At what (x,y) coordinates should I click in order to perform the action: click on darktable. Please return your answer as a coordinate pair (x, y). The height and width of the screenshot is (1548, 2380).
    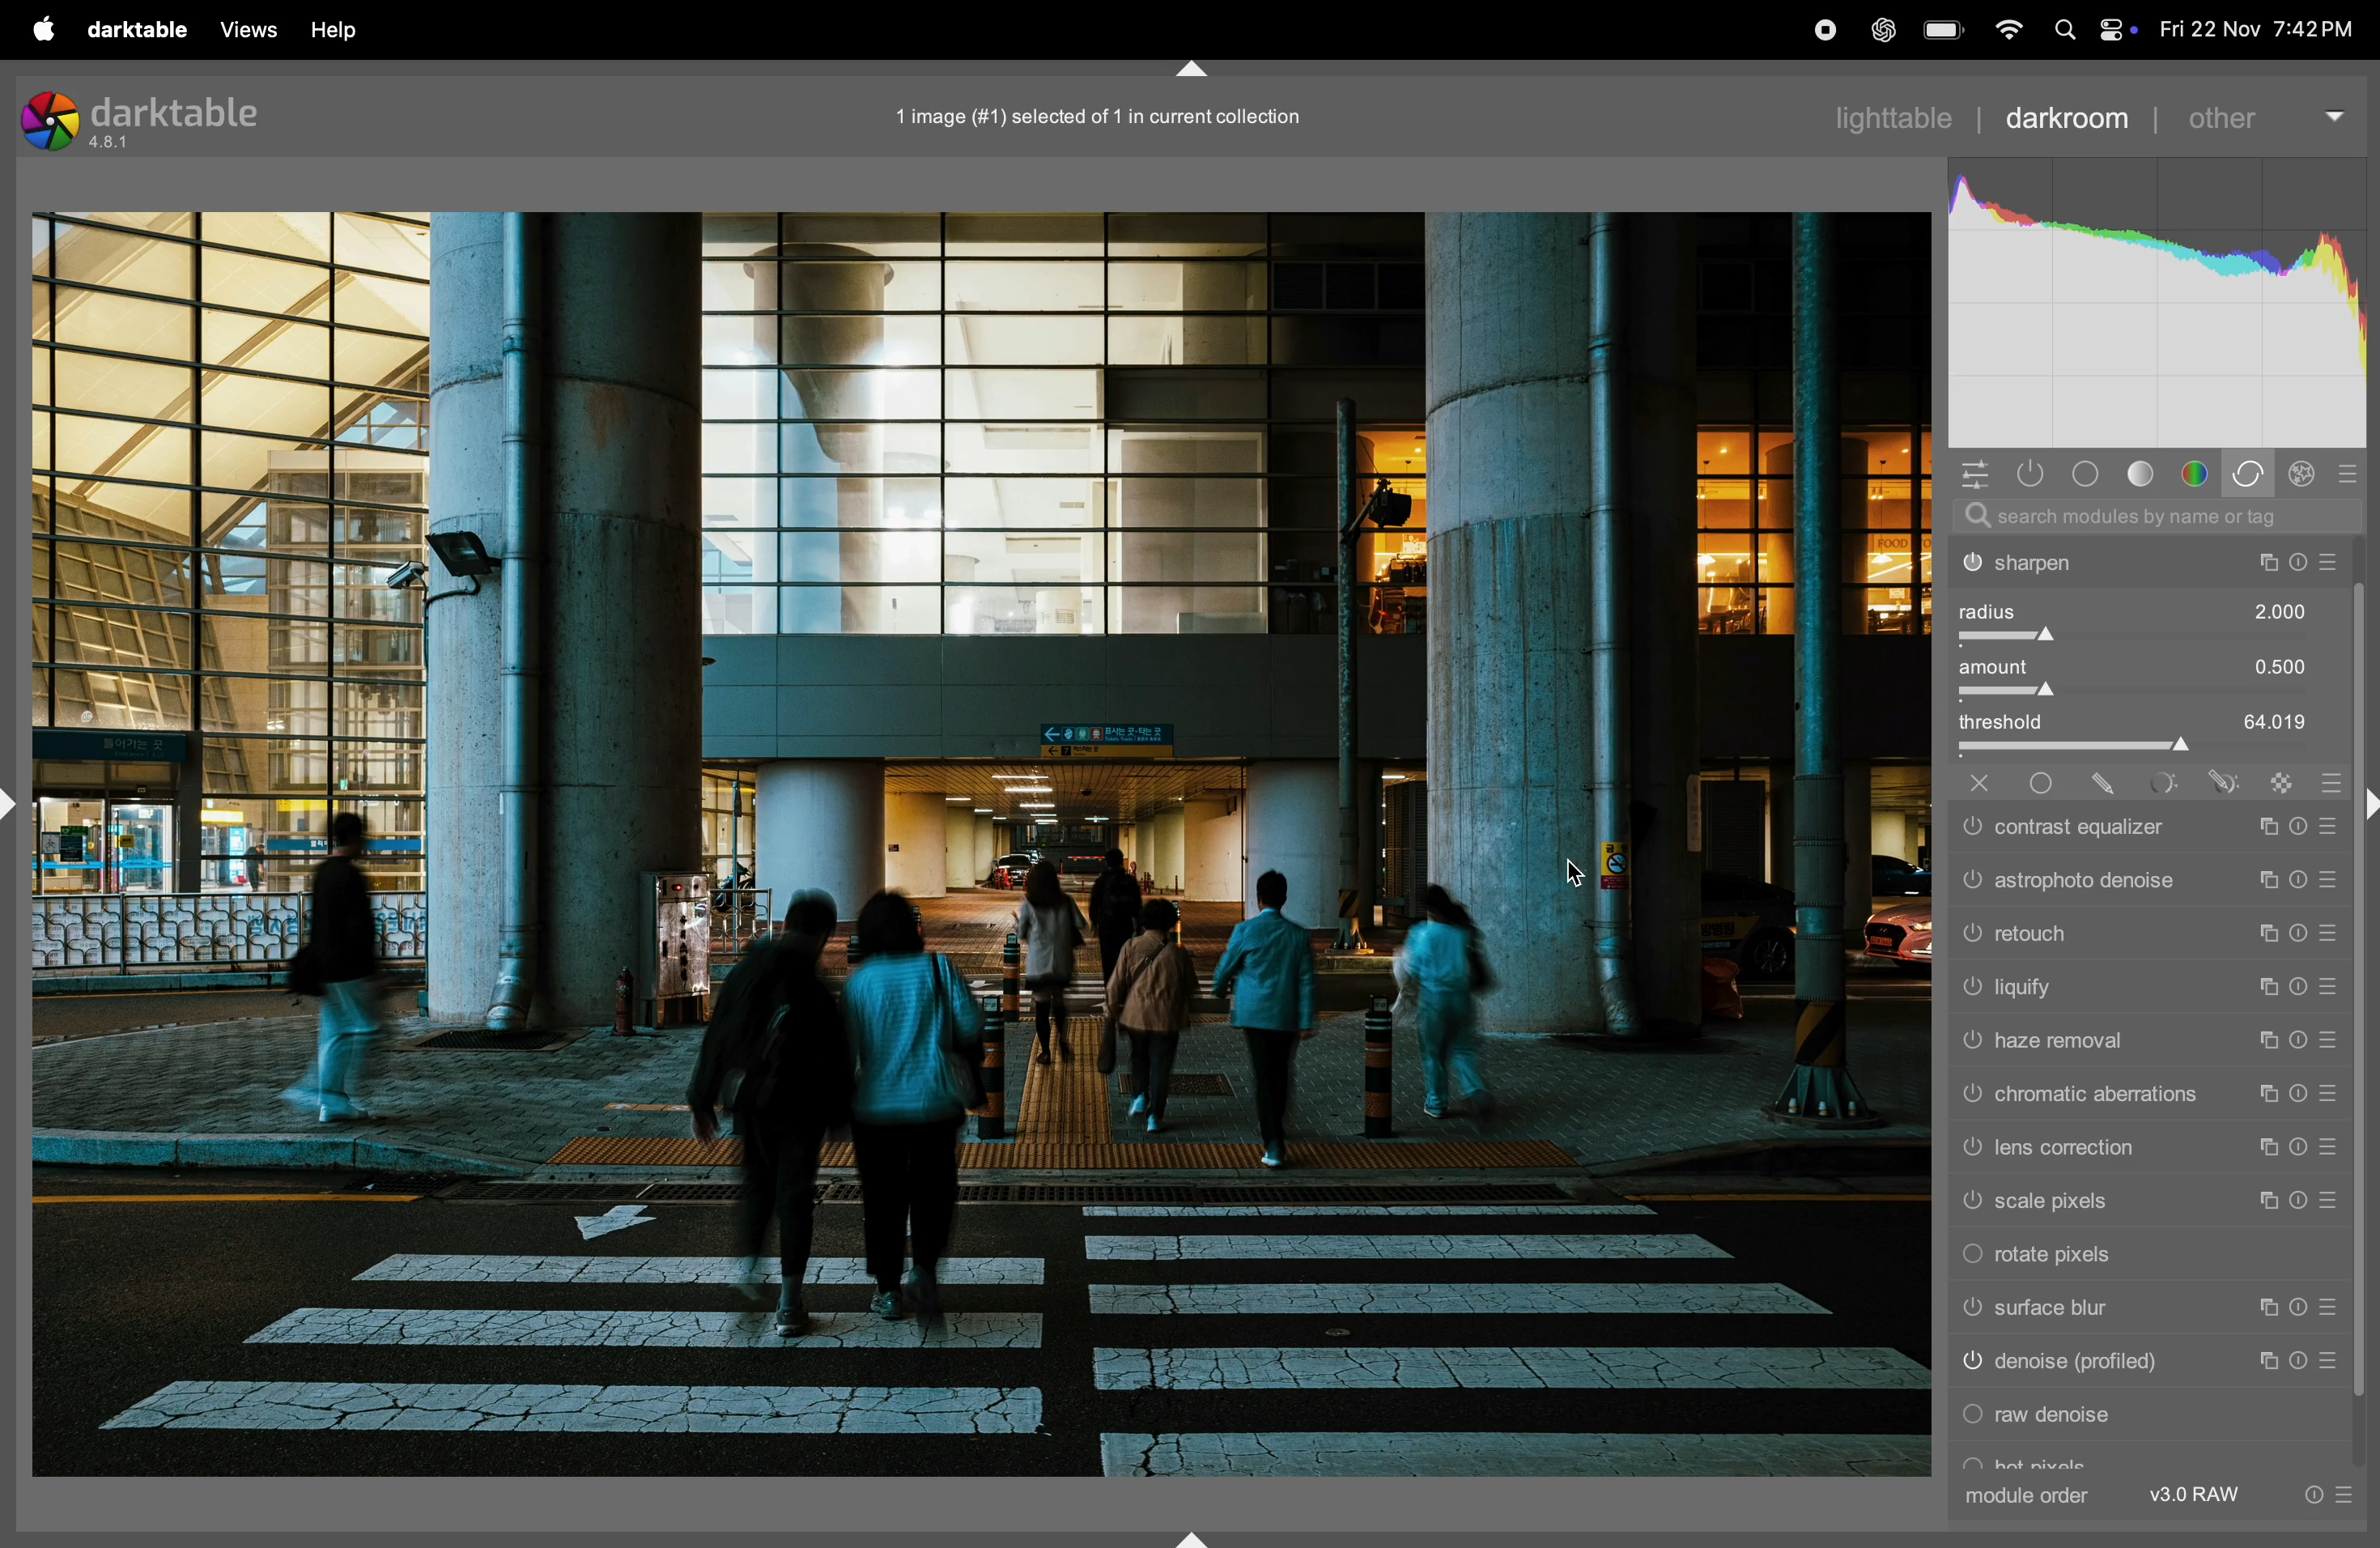
    Looking at the image, I should click on (136, 30).